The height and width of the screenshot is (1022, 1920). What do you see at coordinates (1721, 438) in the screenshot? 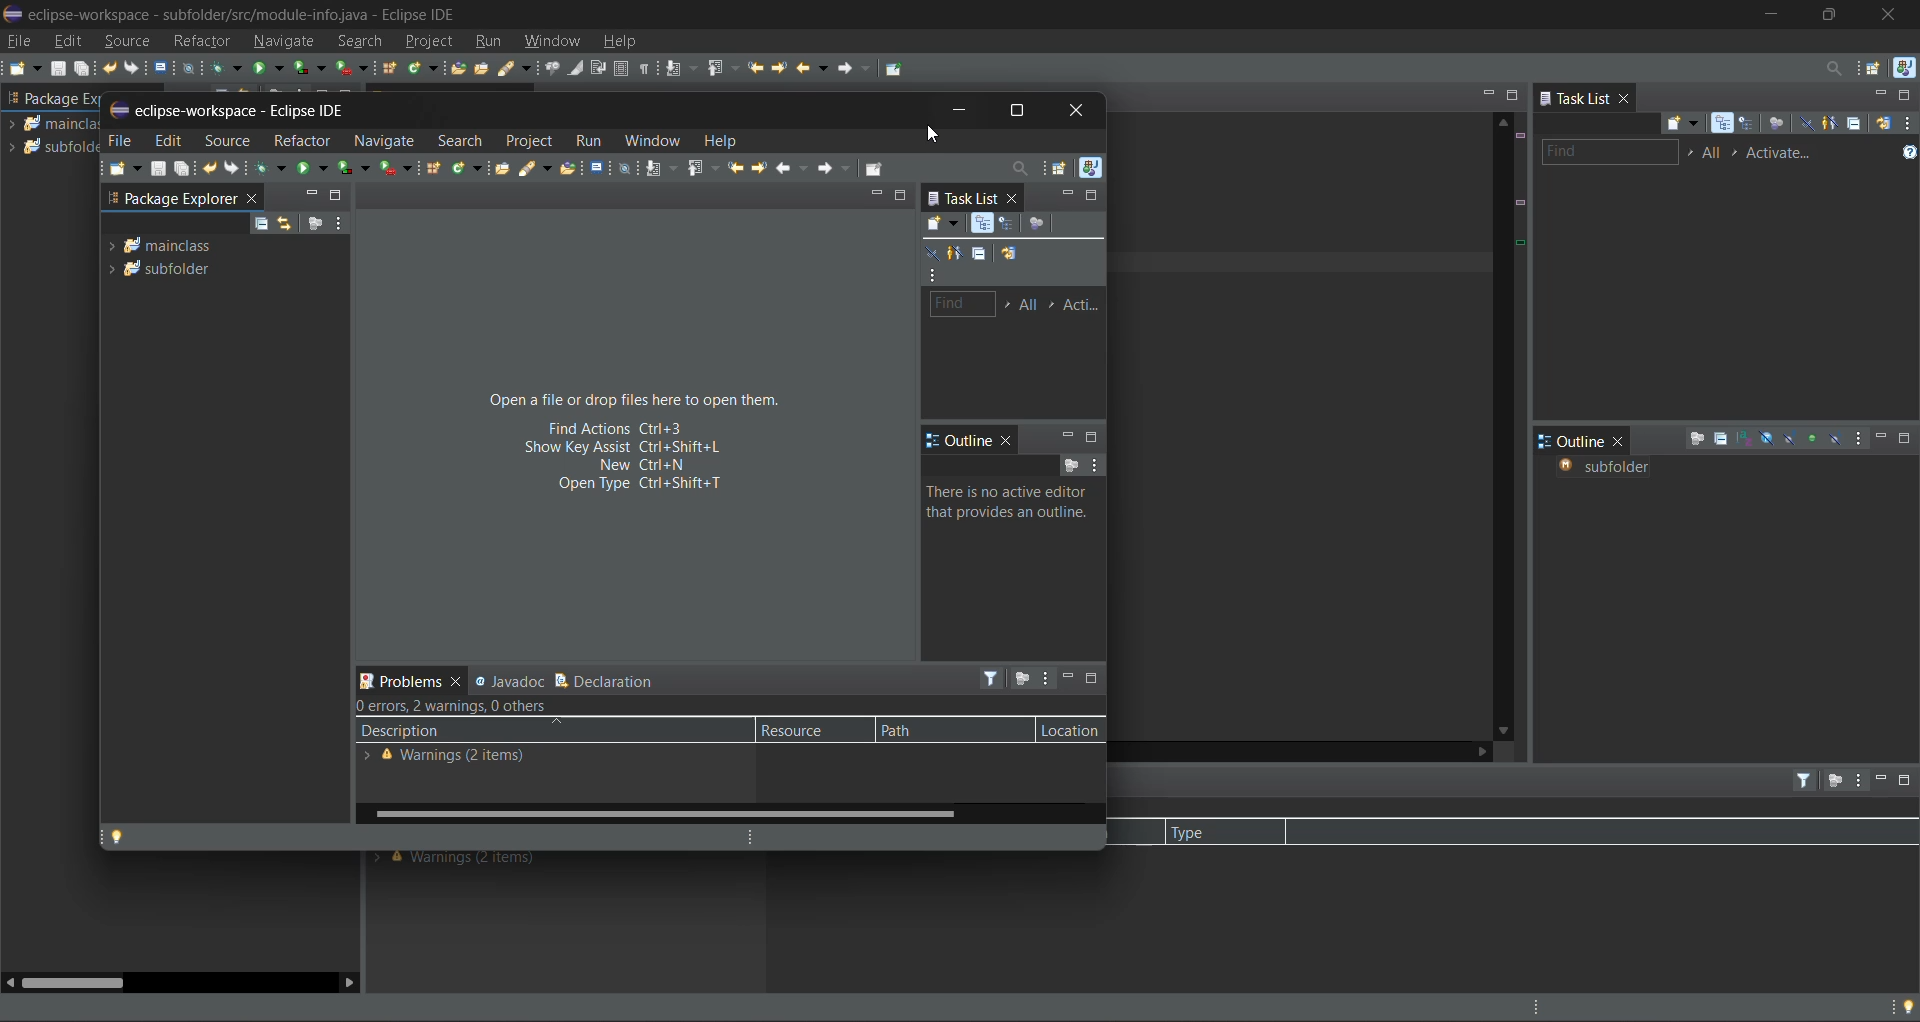
I see `collapse all` at bounding box center [1721, 438].